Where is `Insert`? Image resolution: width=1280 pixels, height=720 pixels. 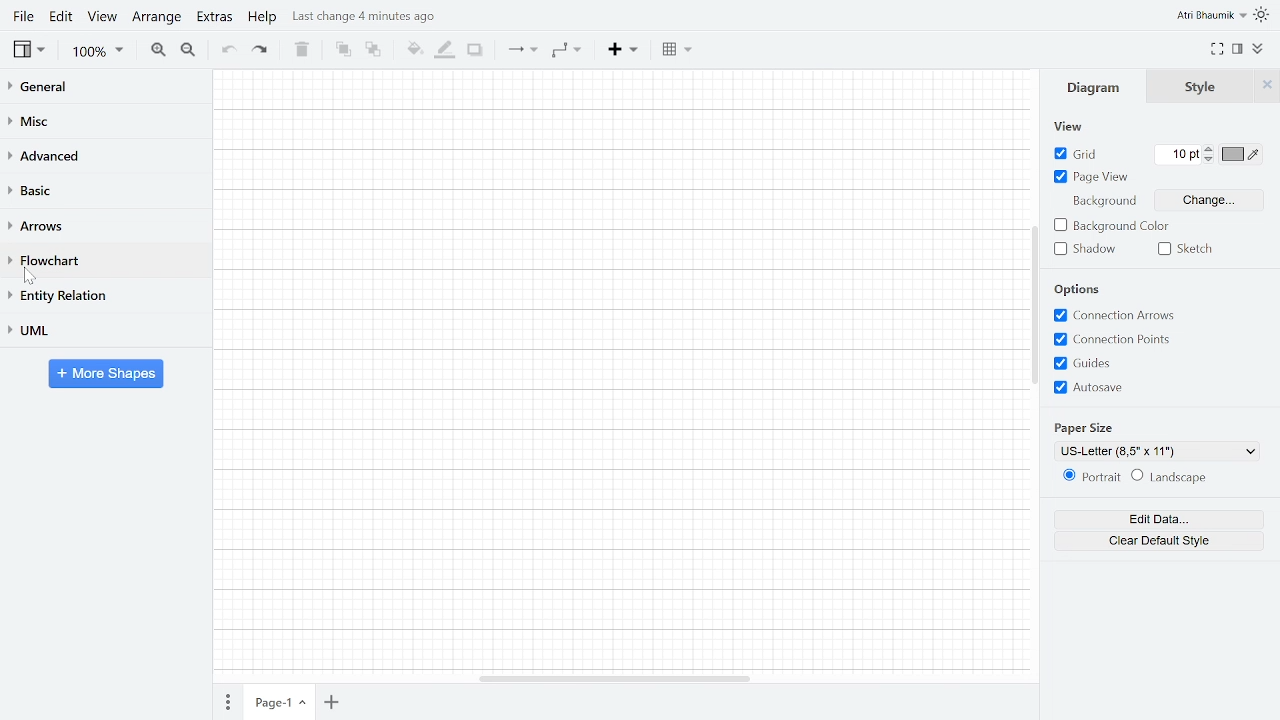 Insert is located at coordinates (622, 50).